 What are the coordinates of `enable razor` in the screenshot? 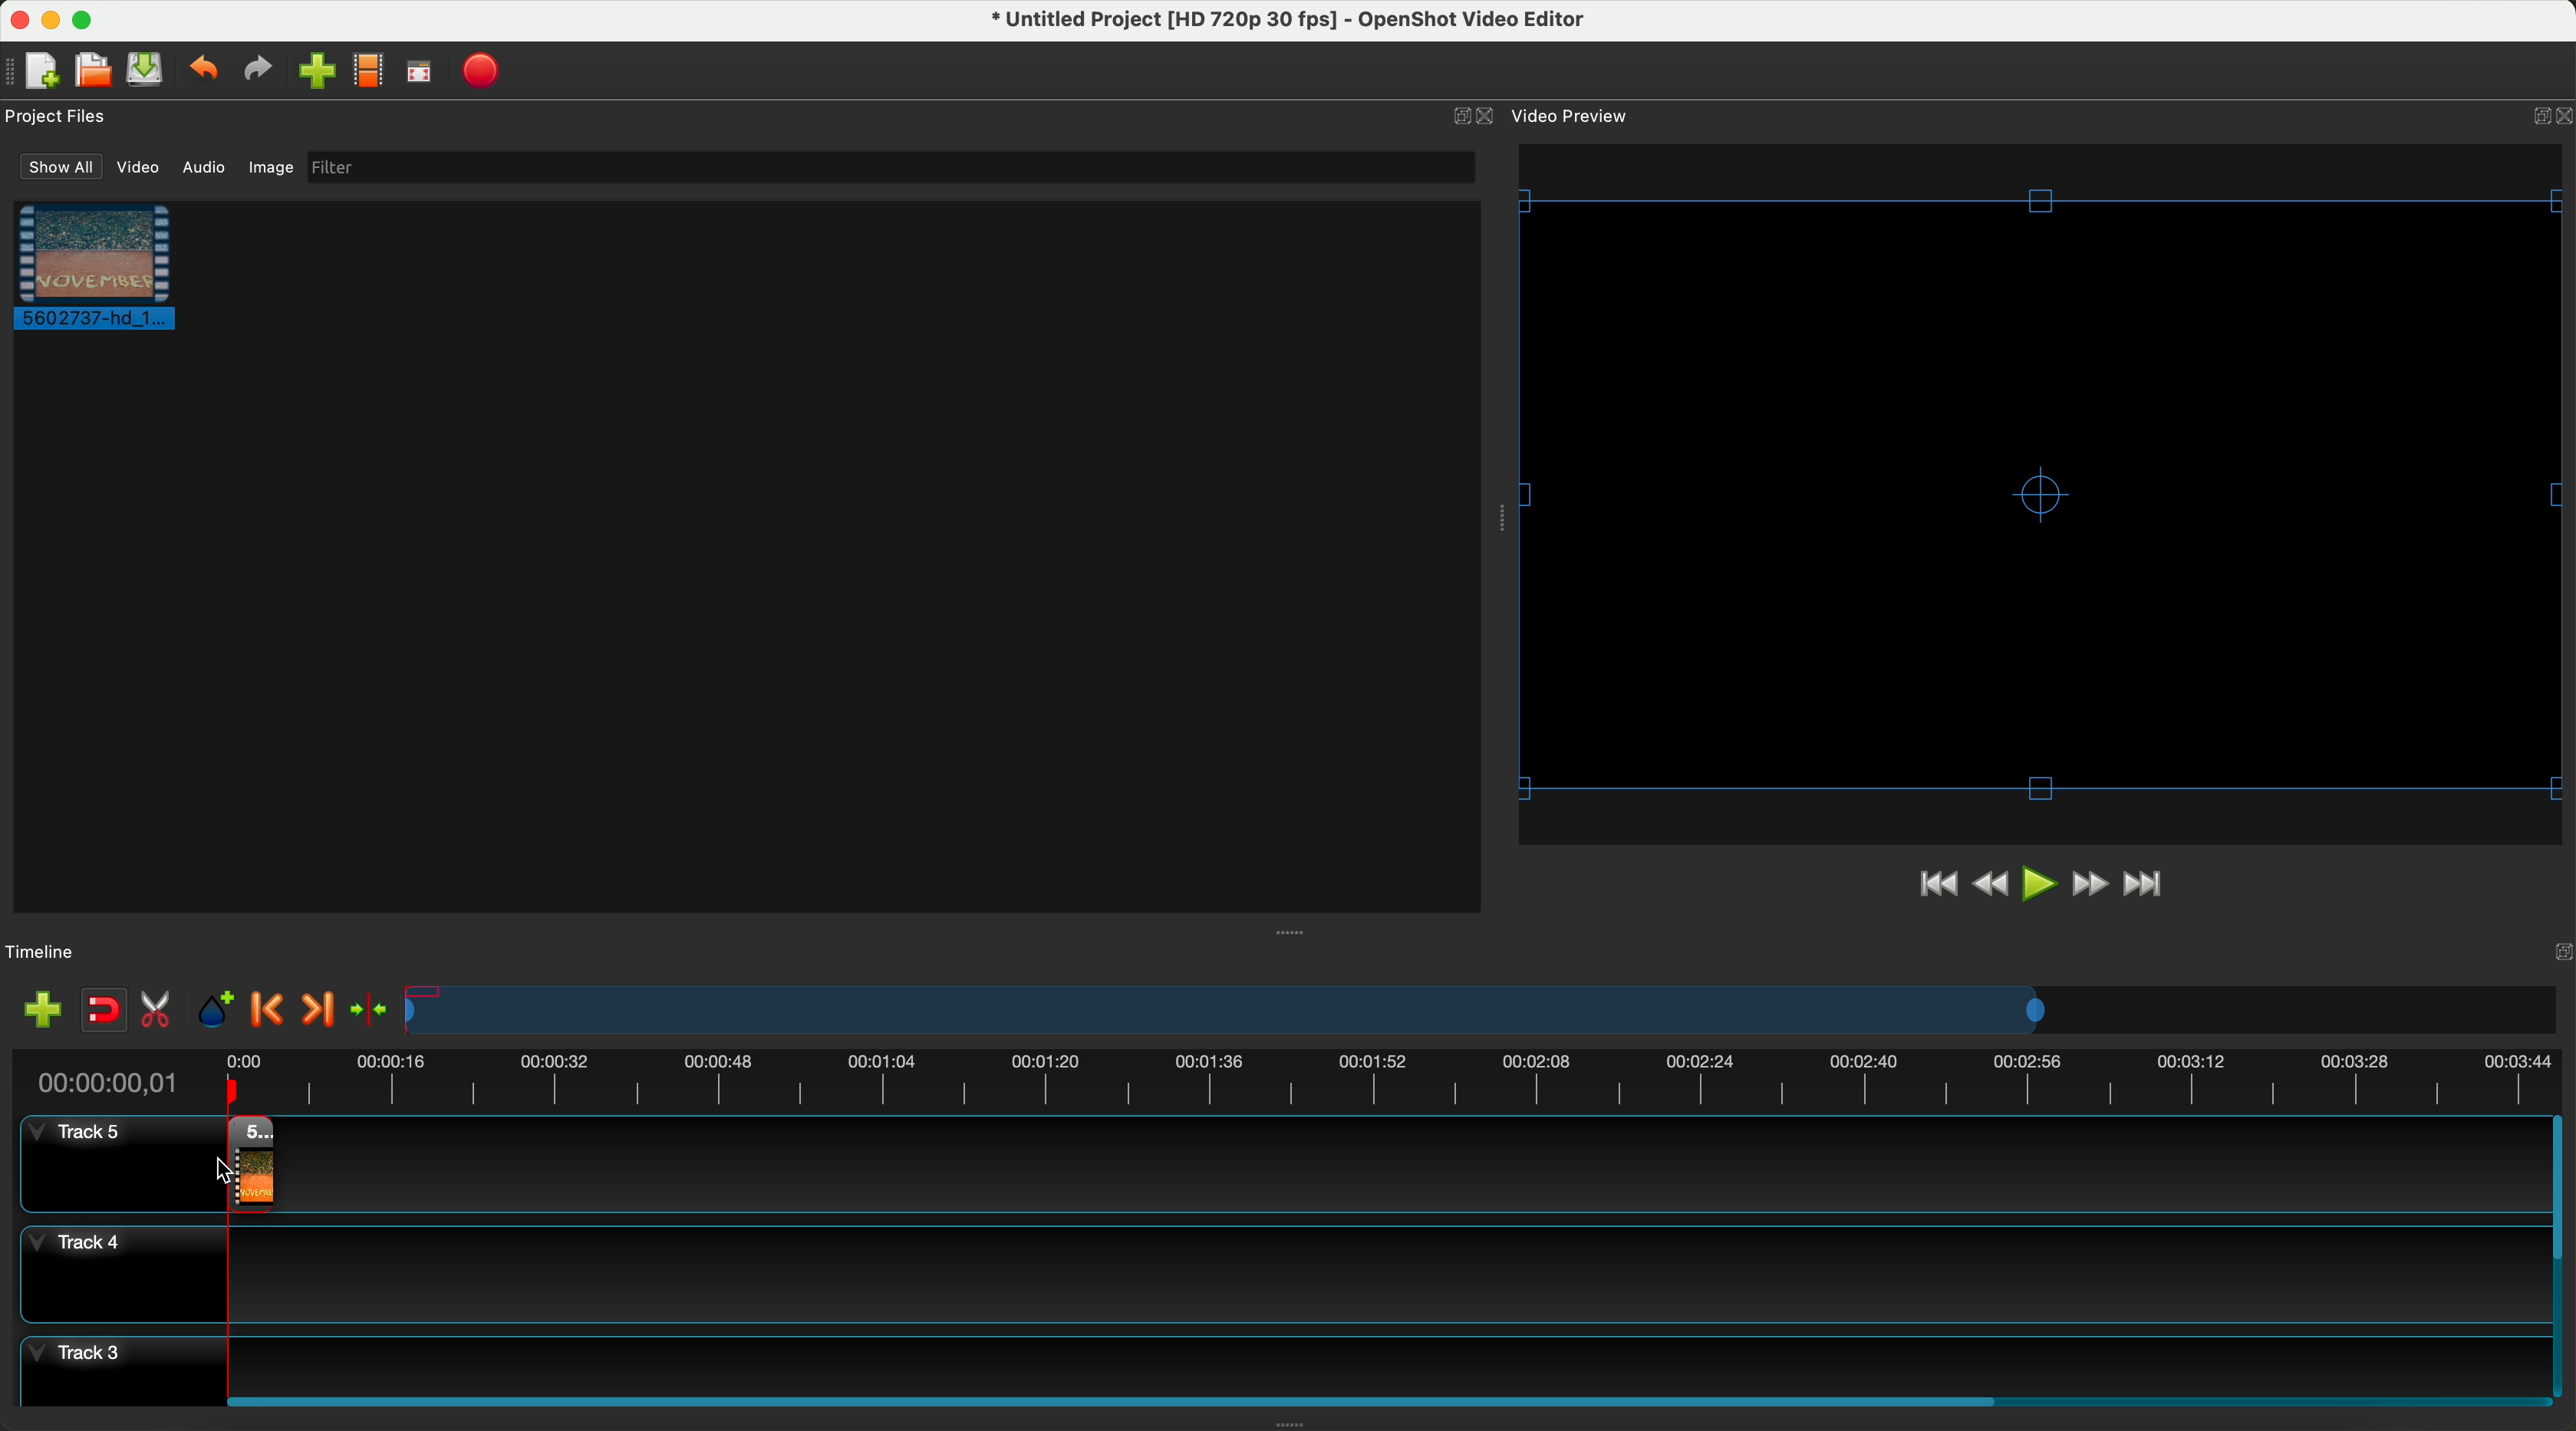 It's located at (161, 1012).